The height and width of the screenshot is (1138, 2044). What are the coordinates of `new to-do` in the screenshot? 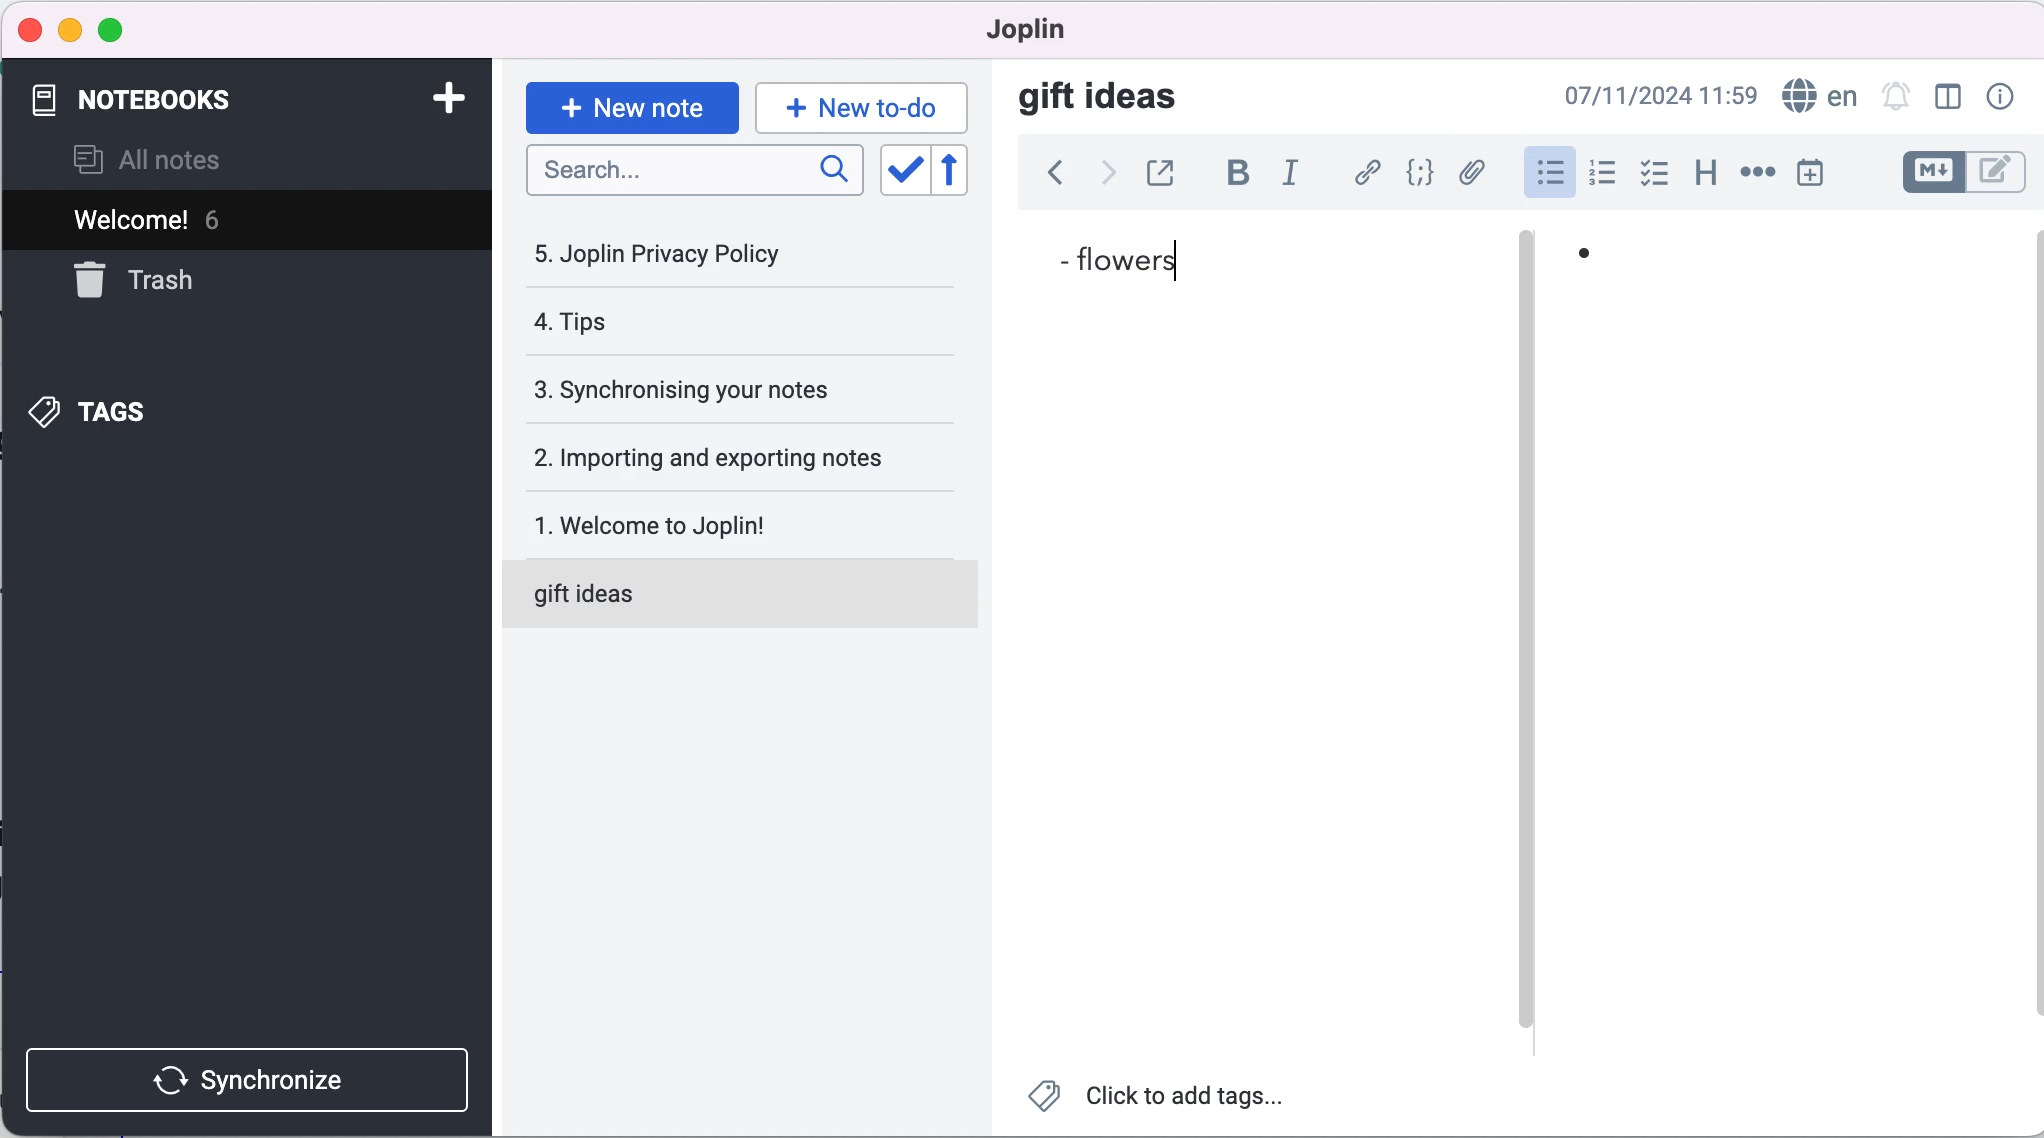 It's located at (866, 103).